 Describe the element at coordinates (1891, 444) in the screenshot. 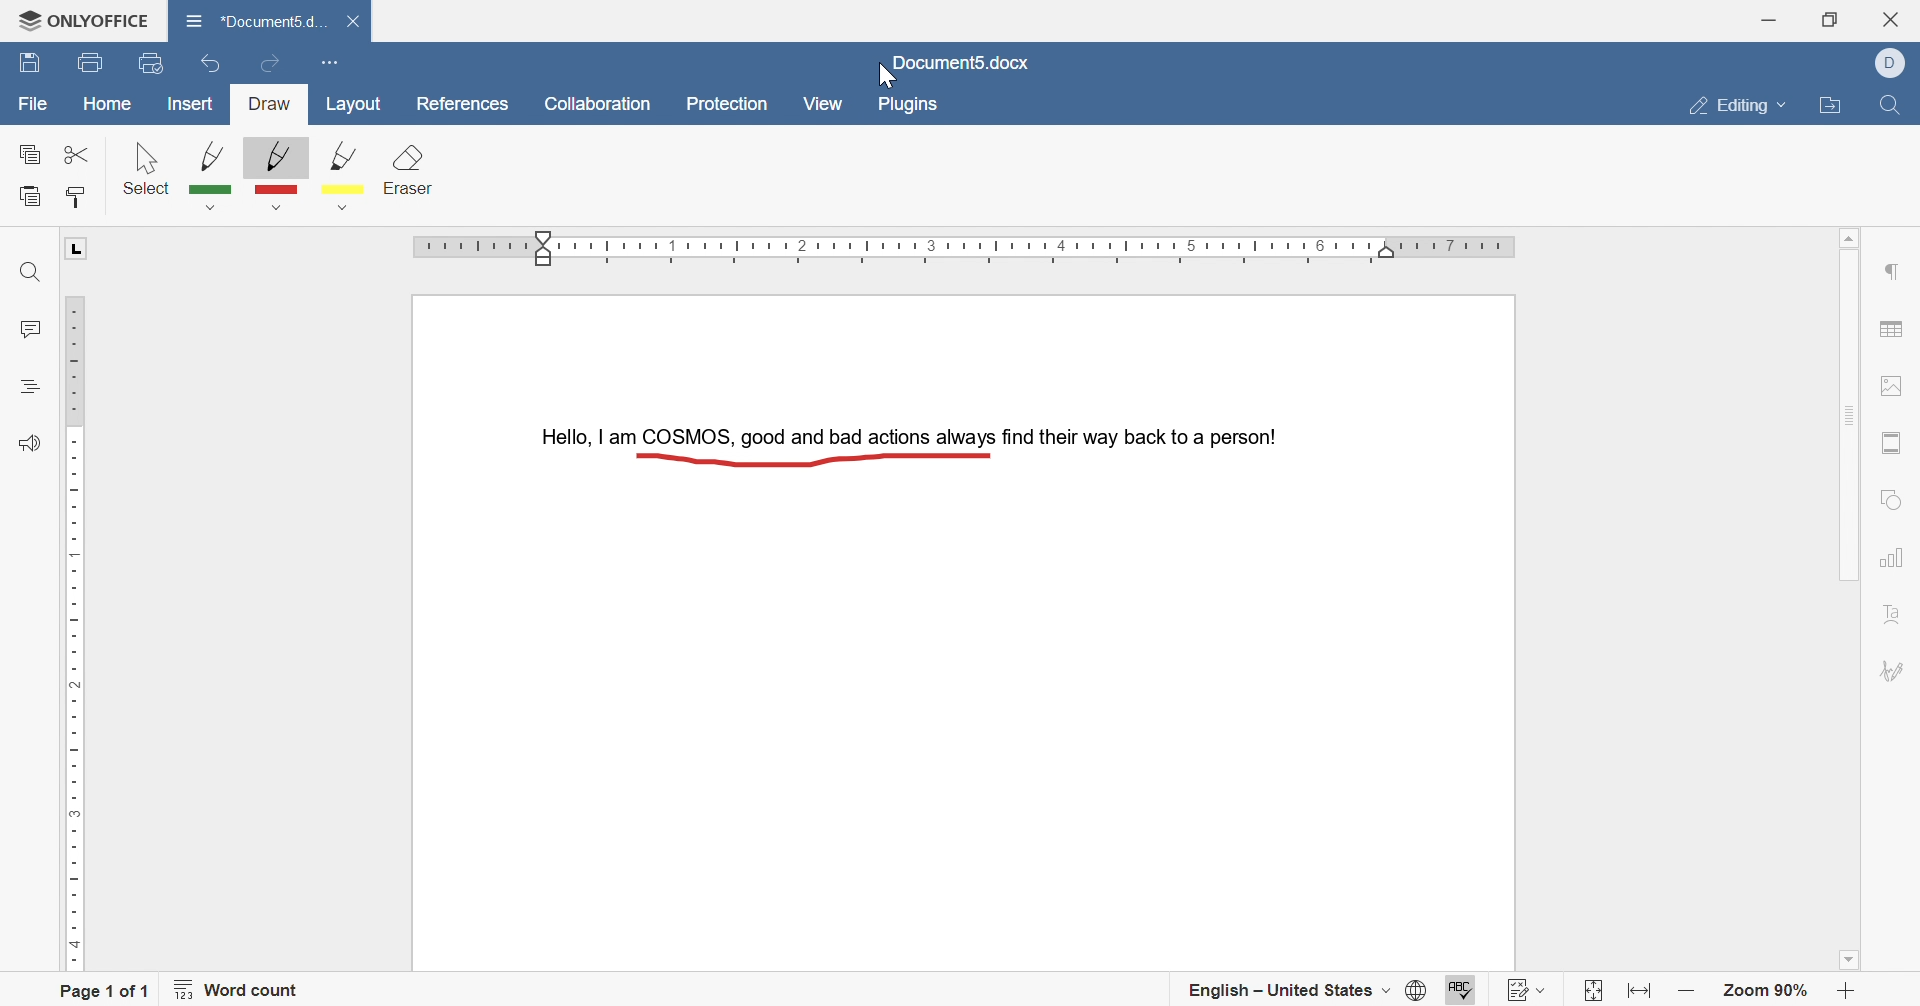

I see `header and footer settings` at that location.